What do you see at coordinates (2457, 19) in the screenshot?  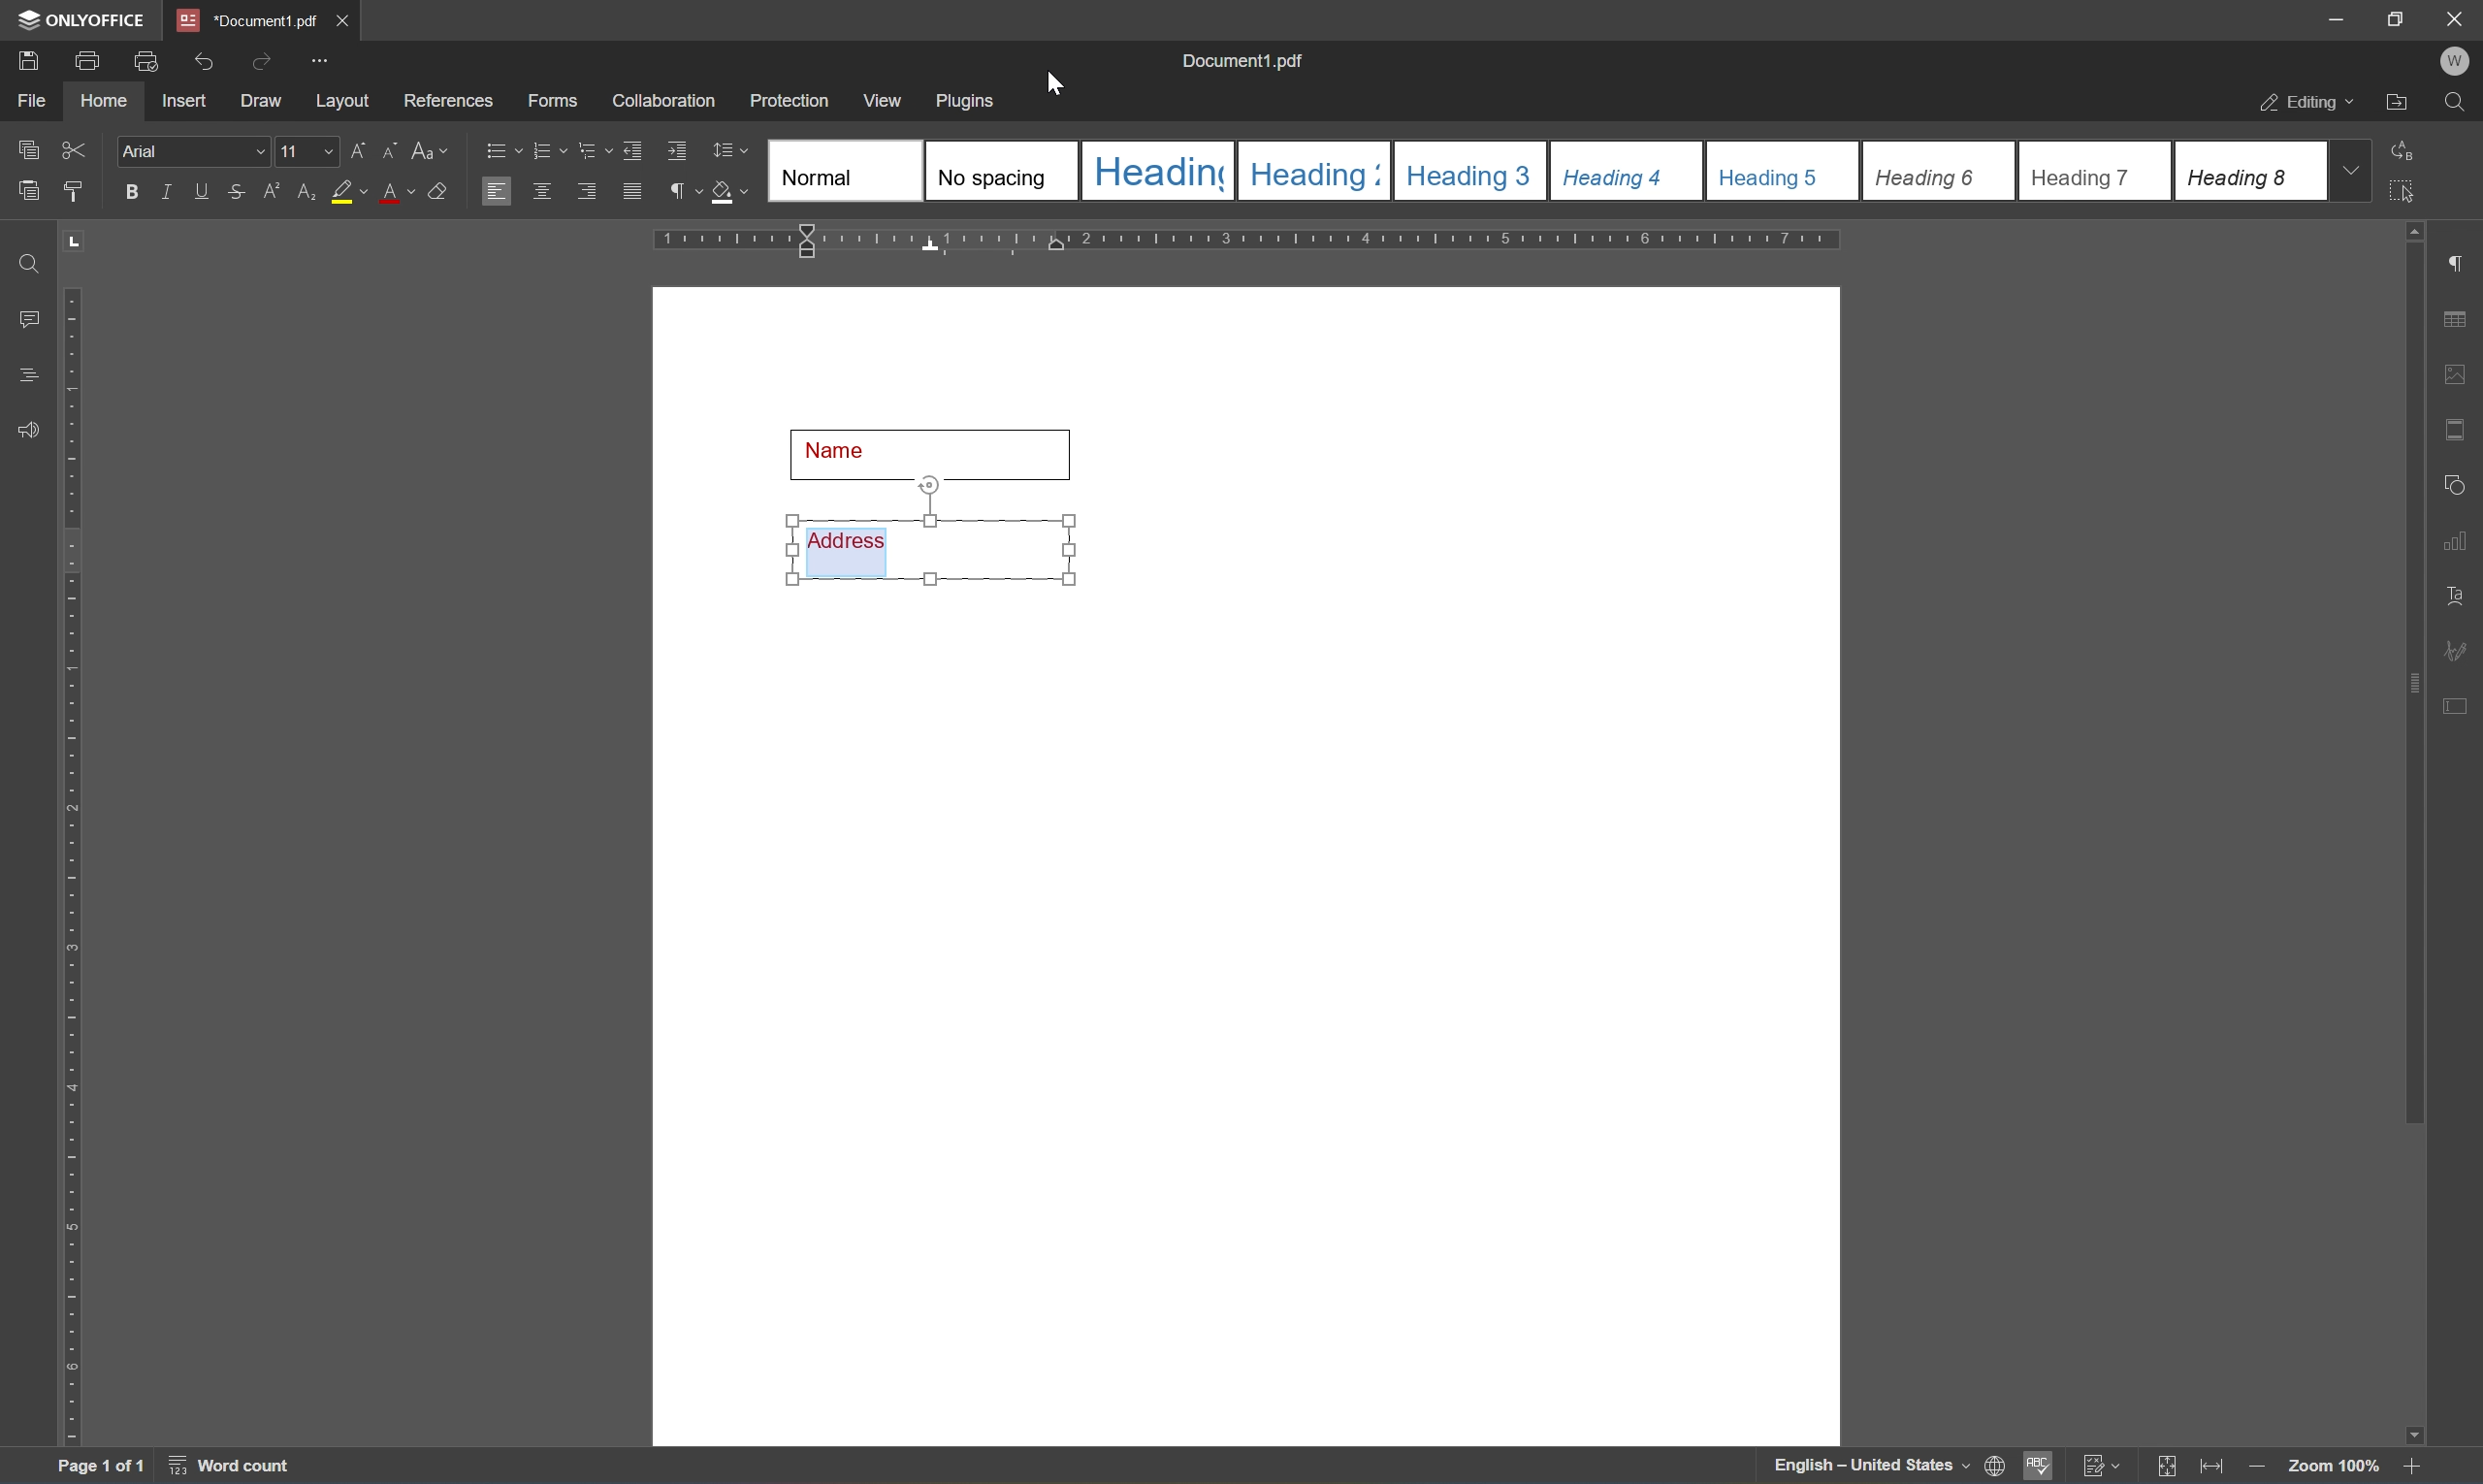 I see `close` at bounding box center [2457, 19].